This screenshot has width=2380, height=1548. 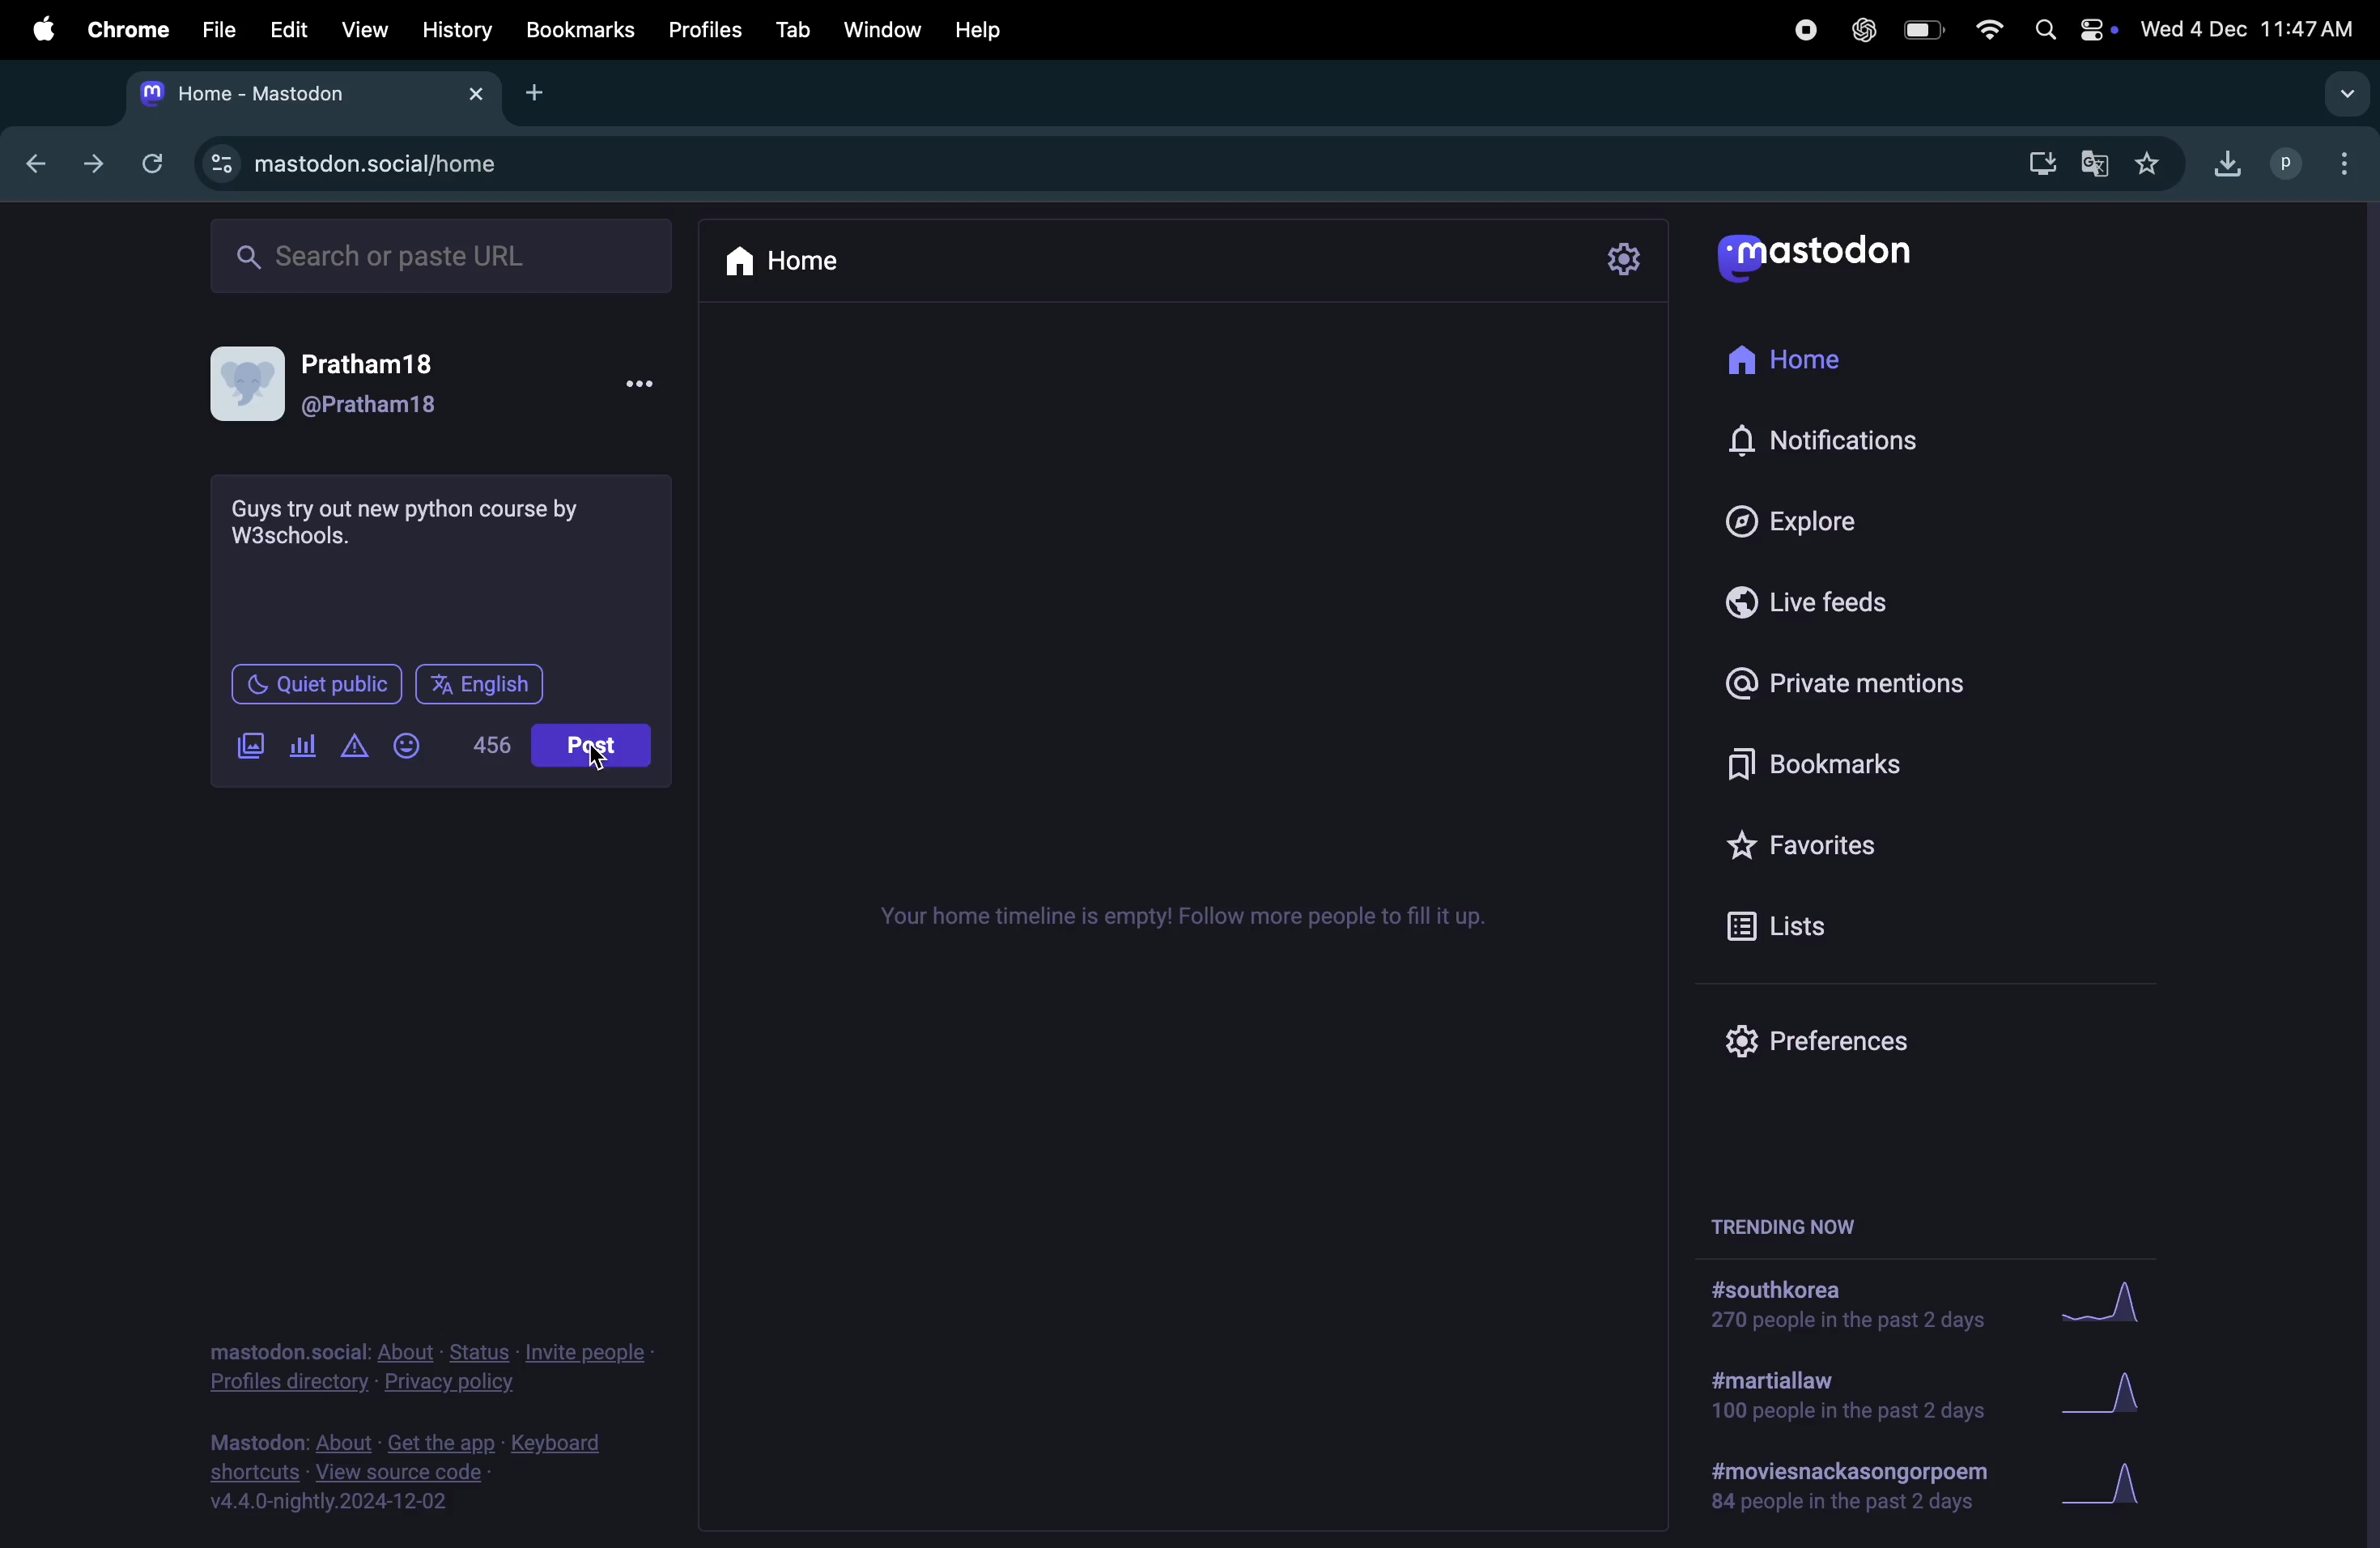 What do you see at coordinates (1858, 30) in the screenshot?
I see `Chatgpt` at bounding box center [1858, 30].